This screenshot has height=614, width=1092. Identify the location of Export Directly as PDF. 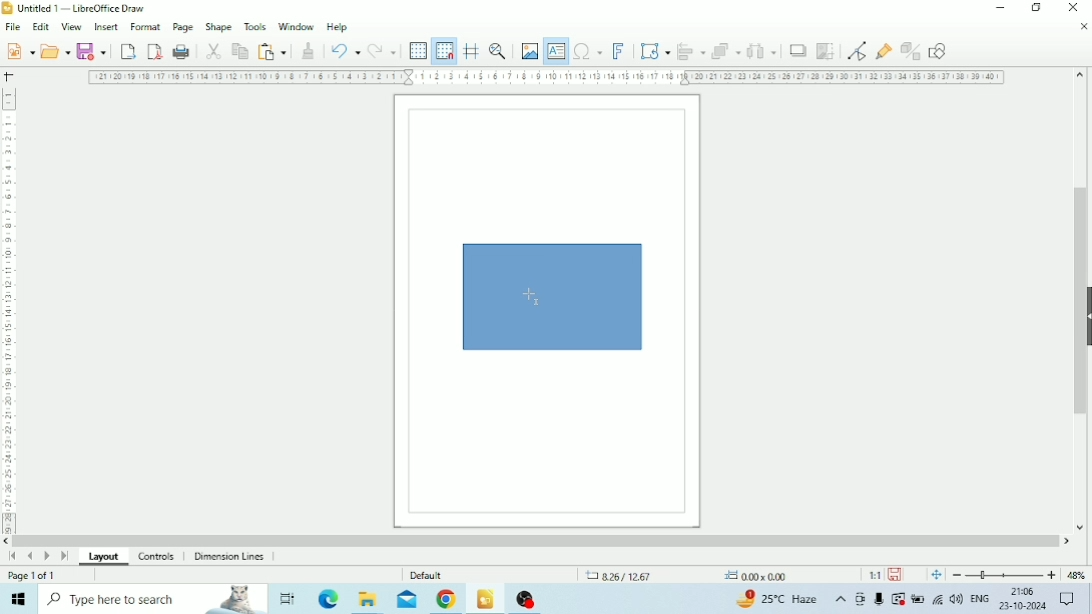
(155, 52).